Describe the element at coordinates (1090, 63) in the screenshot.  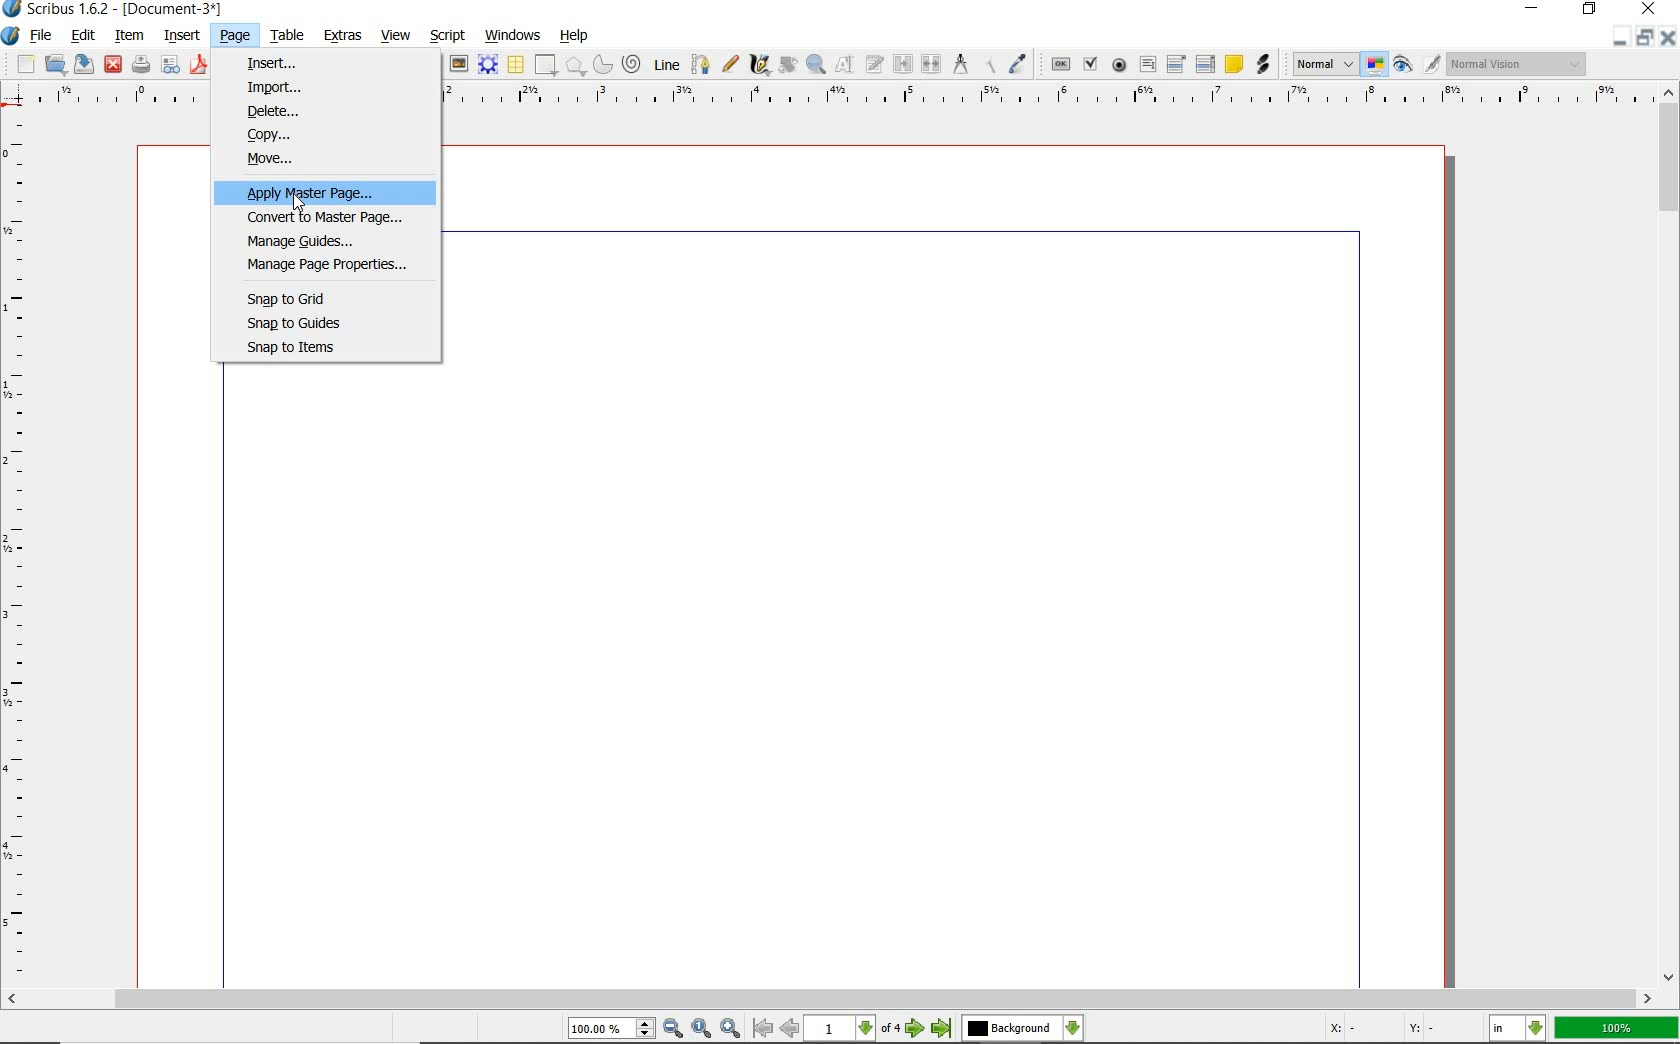
I see `pdf check box` at that location.